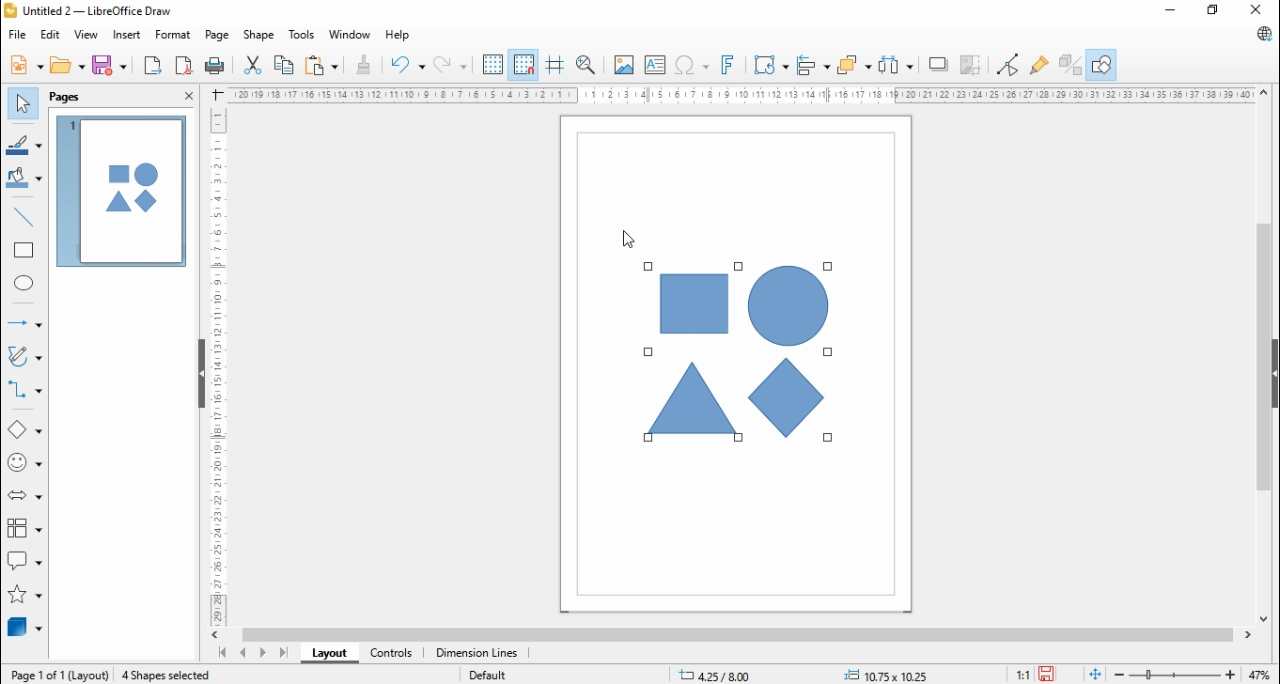  I want to click on dimension lines, so click(476, 654).